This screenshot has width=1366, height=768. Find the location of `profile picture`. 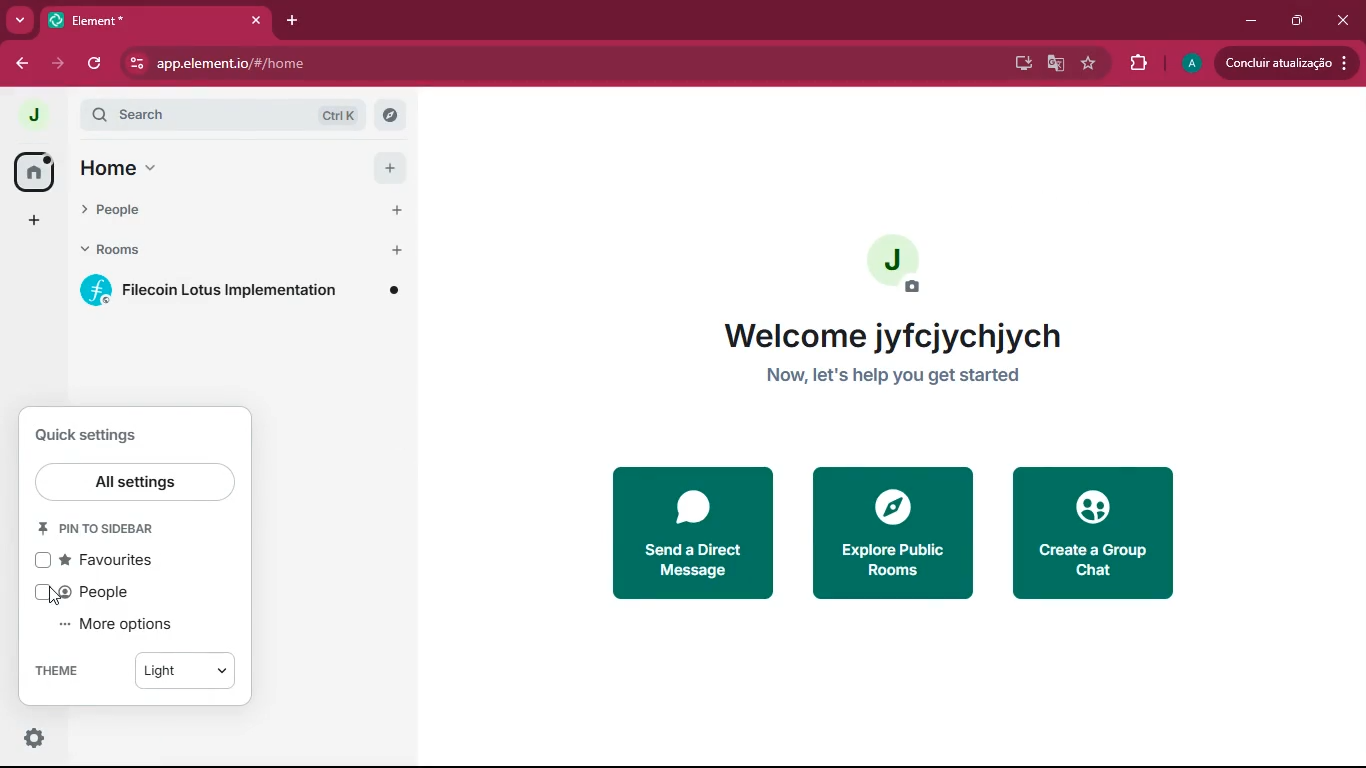

profile picture is located at coordinates (31, 114).